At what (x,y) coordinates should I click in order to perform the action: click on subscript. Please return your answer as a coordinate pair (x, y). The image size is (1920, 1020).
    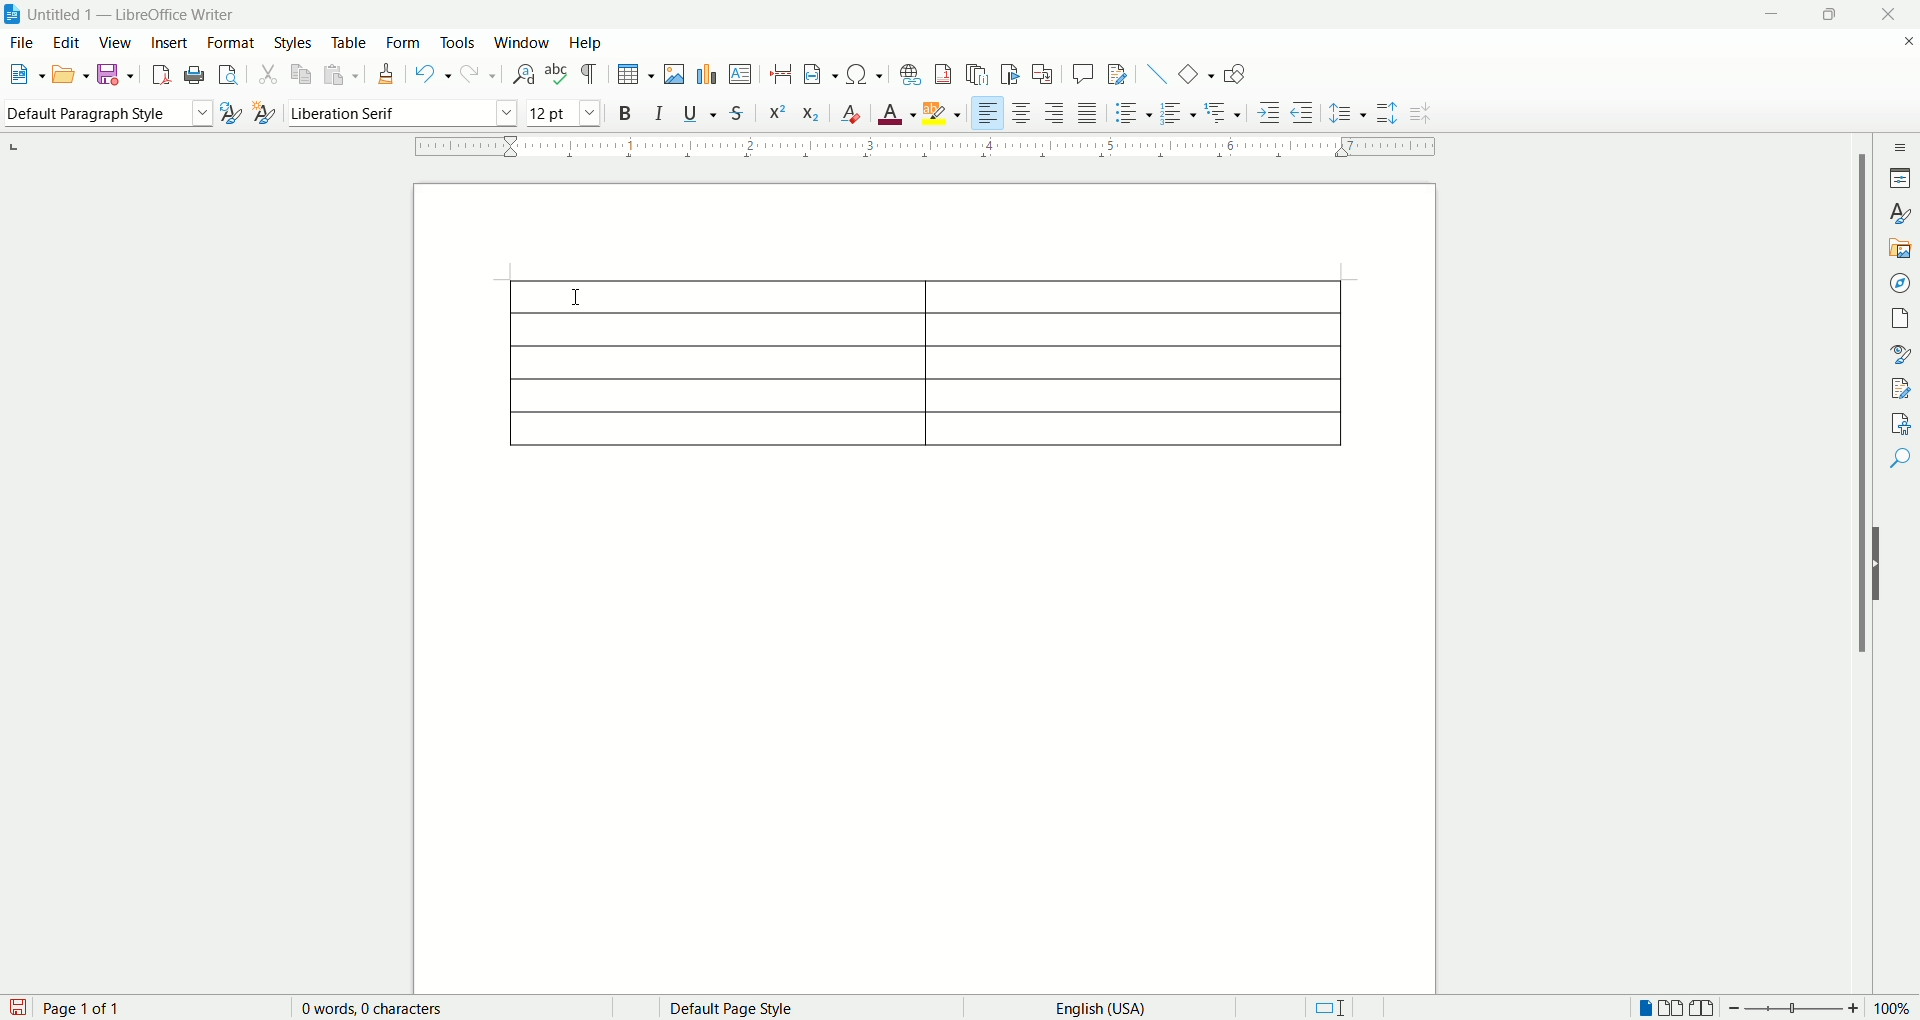
    Looking at the image, I should click on (812, 111).